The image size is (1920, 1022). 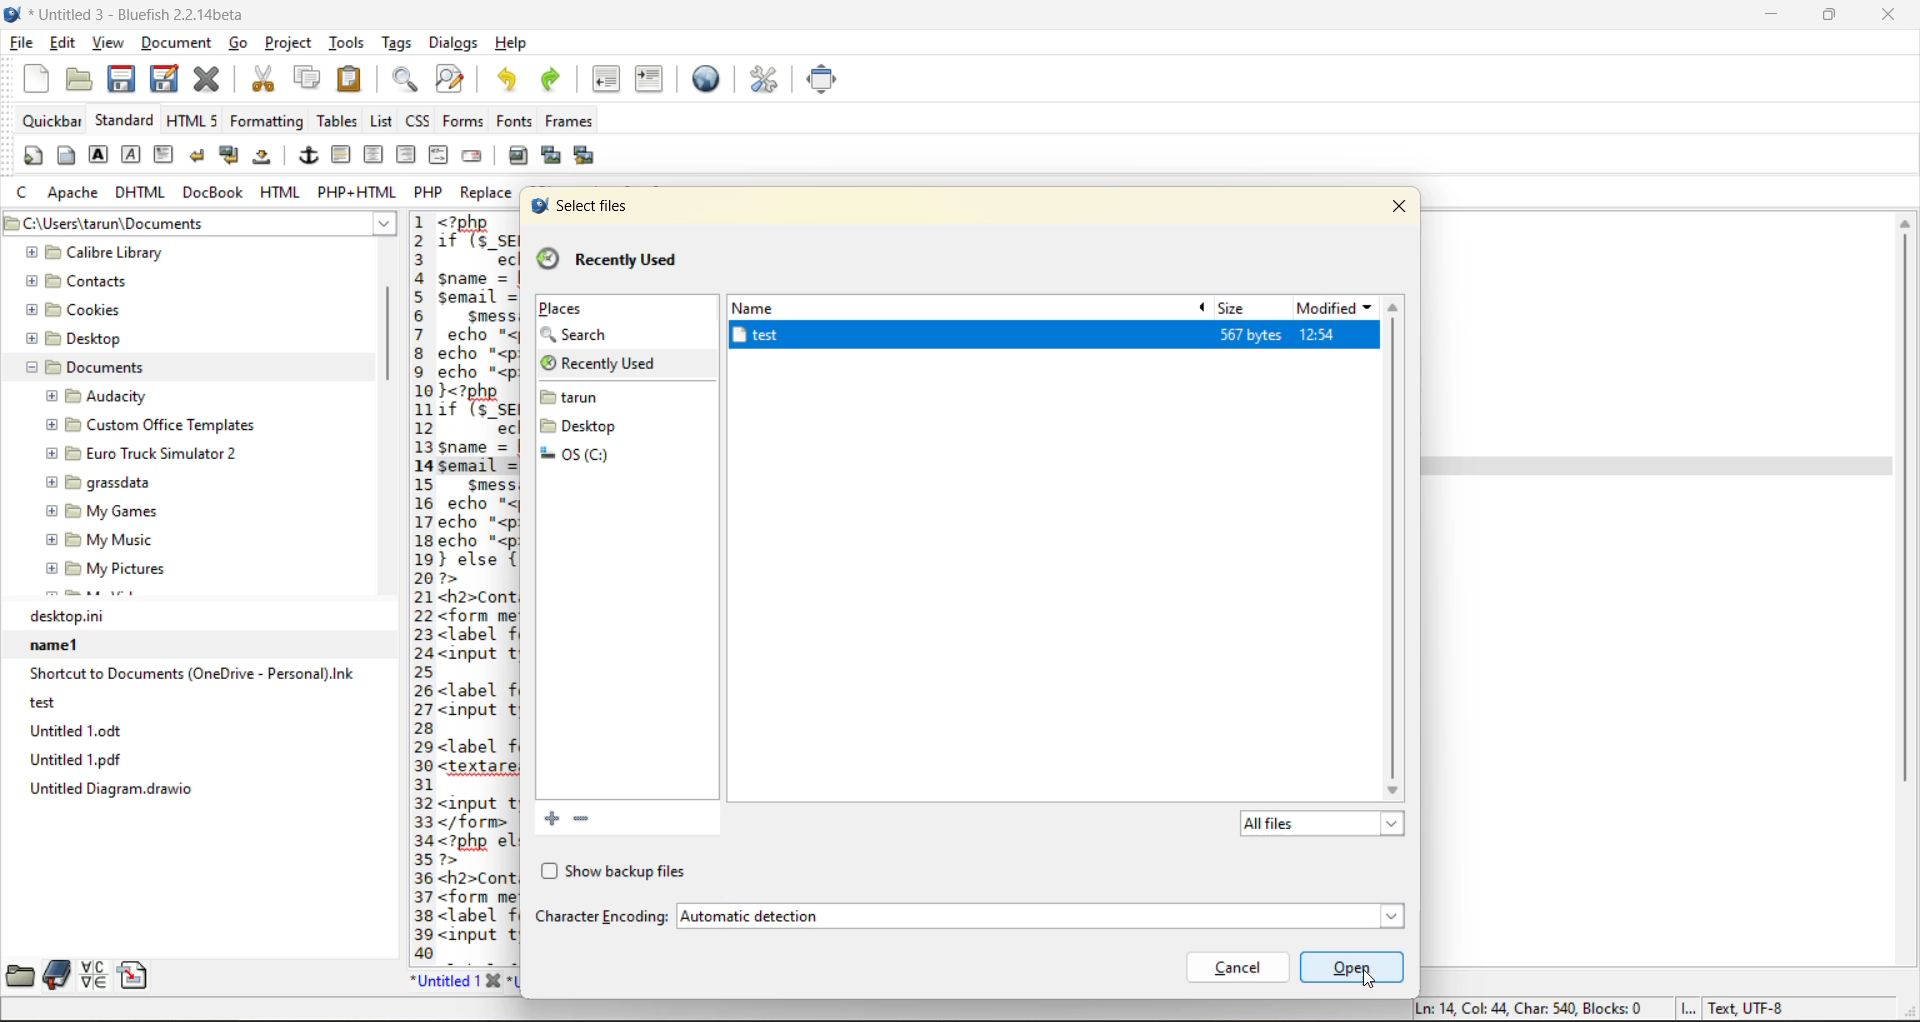 I want to click on show backup files, so click(x=611, y=872).